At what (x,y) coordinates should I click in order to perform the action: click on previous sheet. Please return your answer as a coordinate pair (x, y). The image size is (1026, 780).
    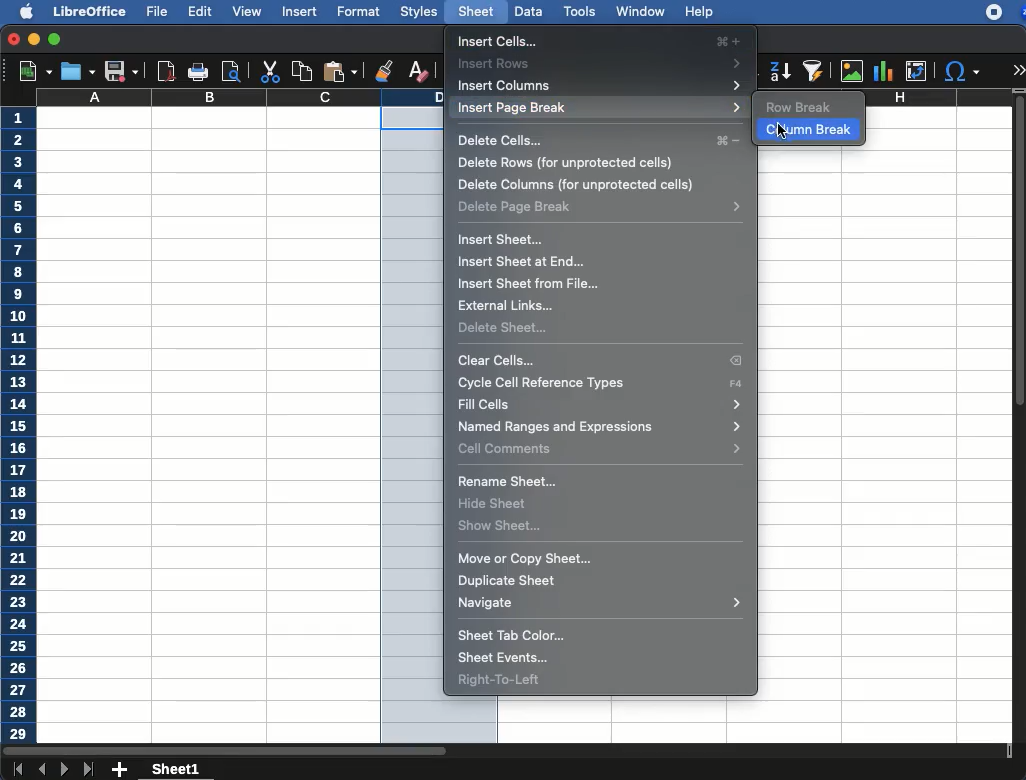
    Looking at the image, I should click on (43, 770).